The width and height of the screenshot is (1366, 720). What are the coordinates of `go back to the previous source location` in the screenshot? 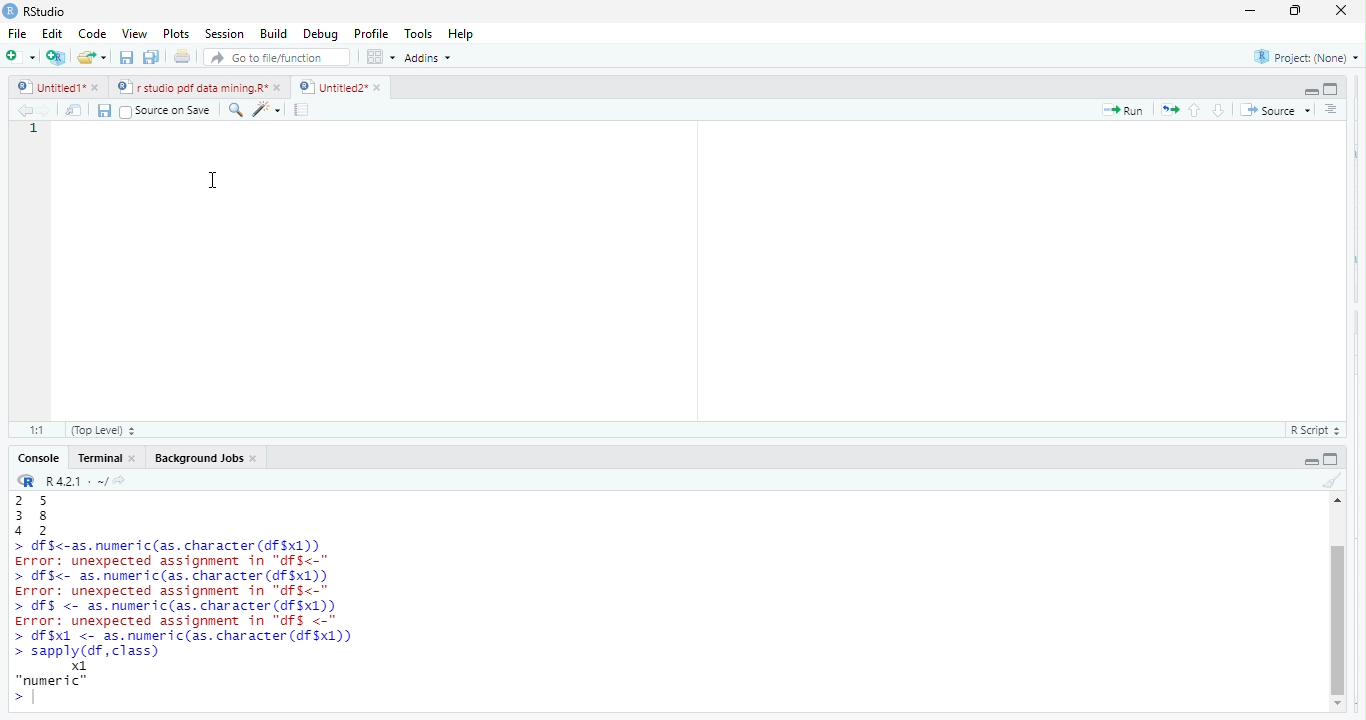 It's located at (24, 110).